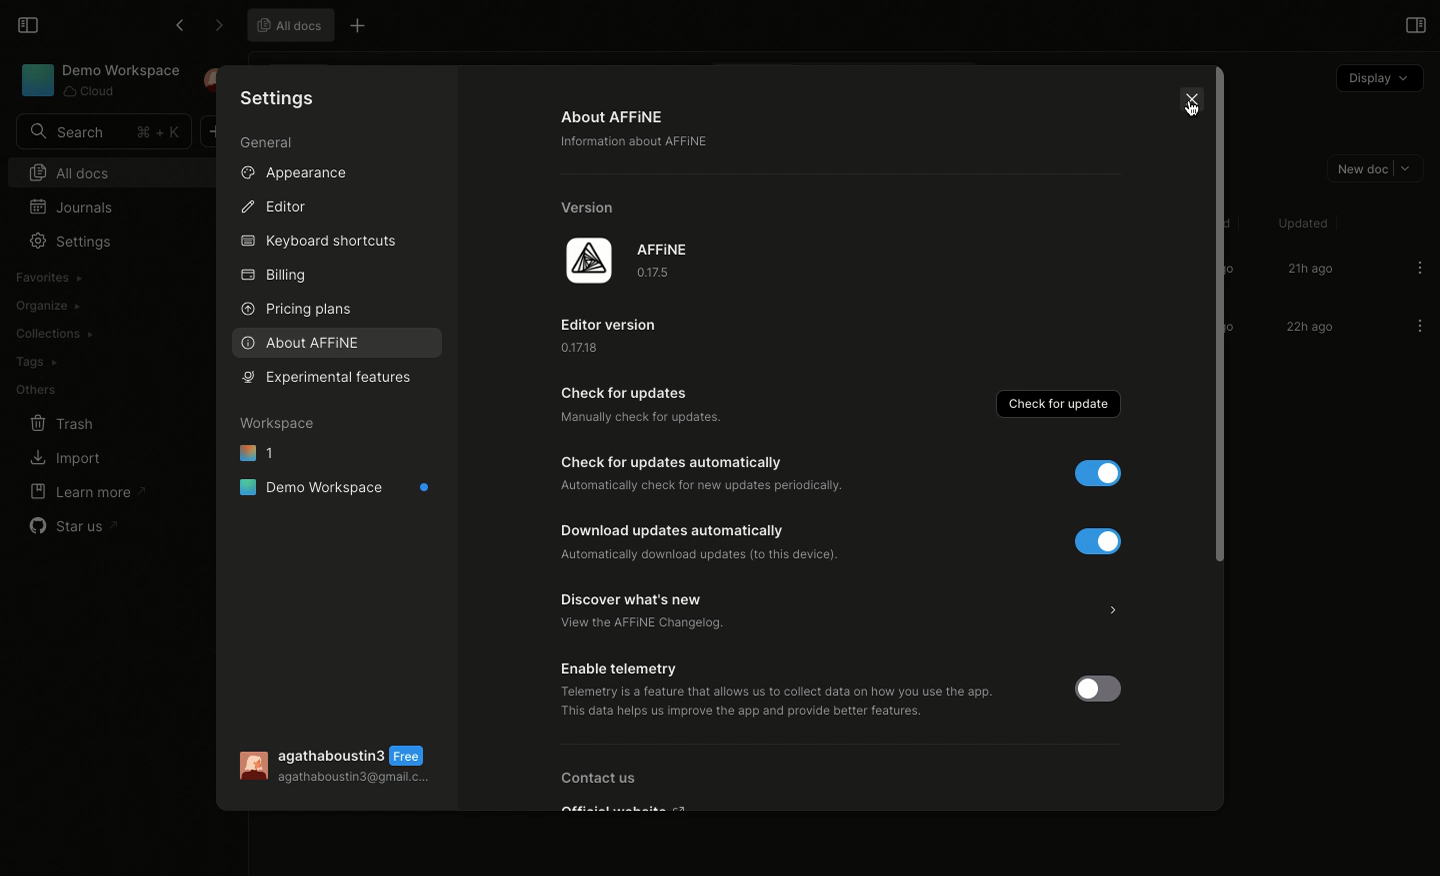 This screenshot has width=1440, height=876. I want to click on Settings, so click(280, 97).